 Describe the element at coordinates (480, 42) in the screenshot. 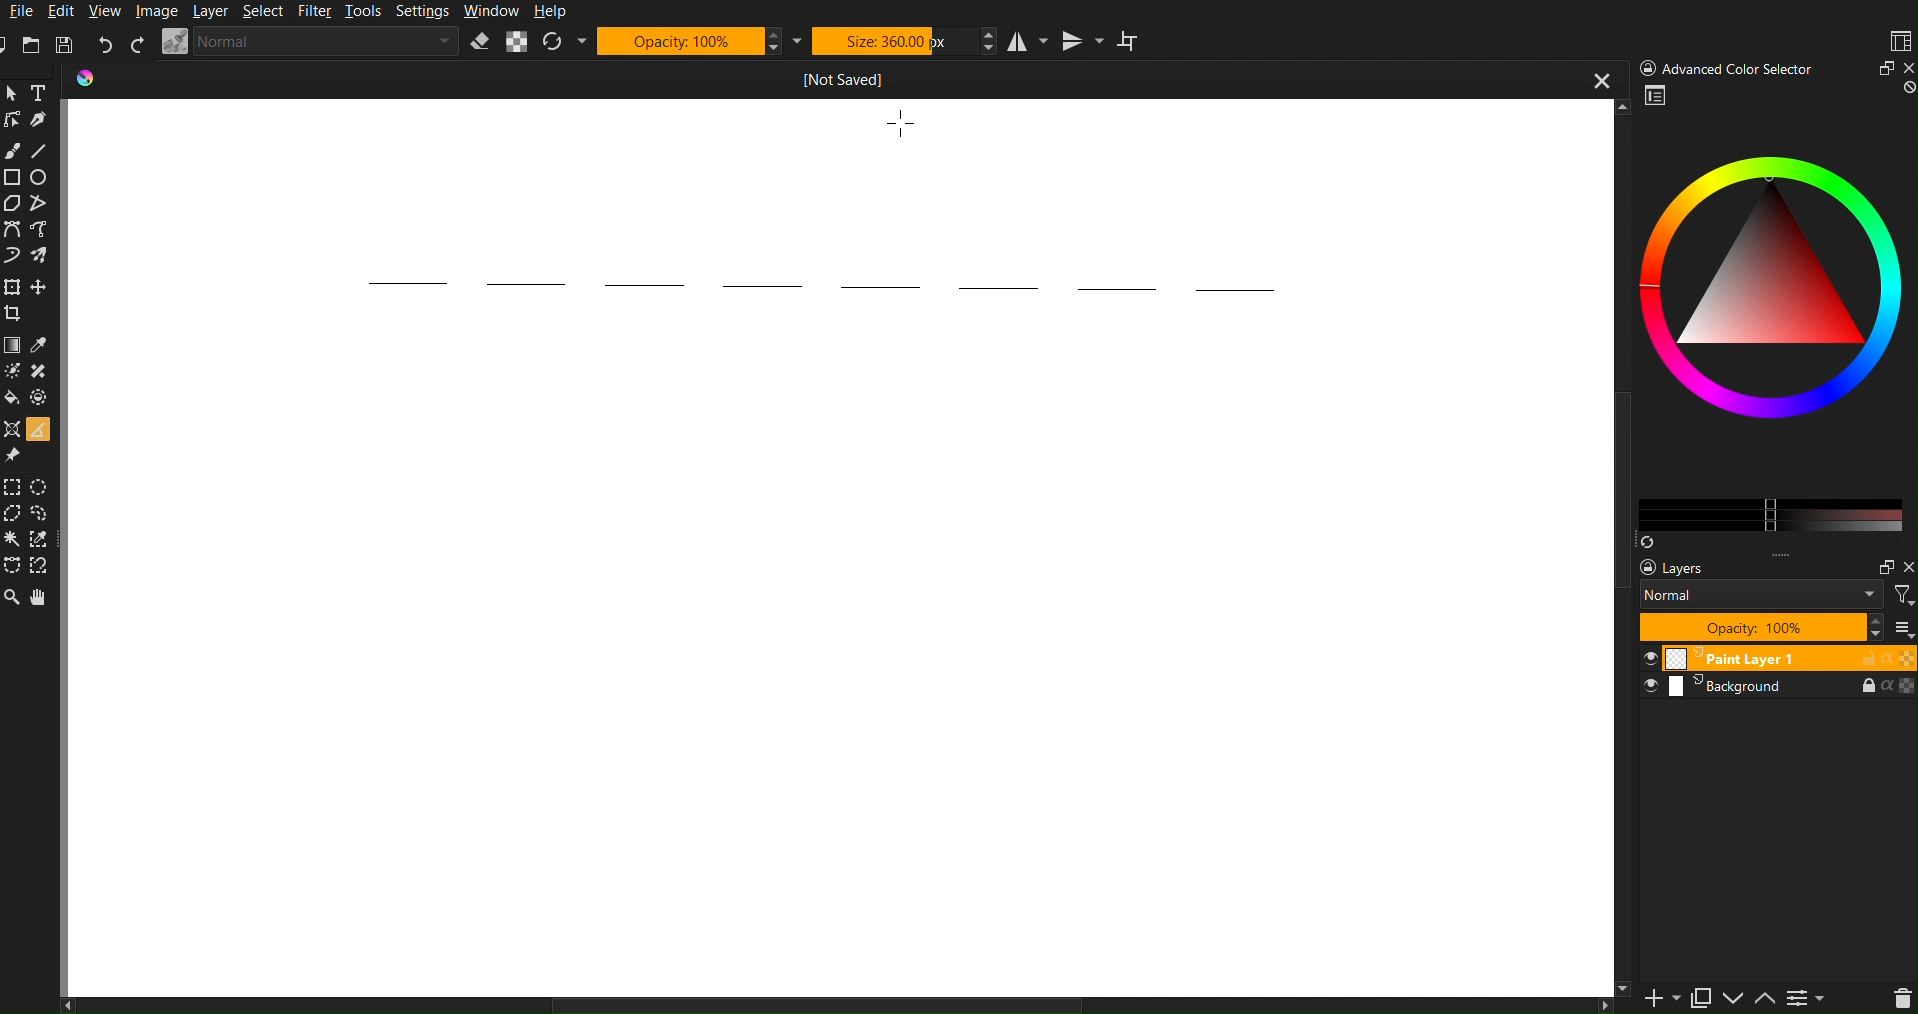

I see `Eraser` at that location.